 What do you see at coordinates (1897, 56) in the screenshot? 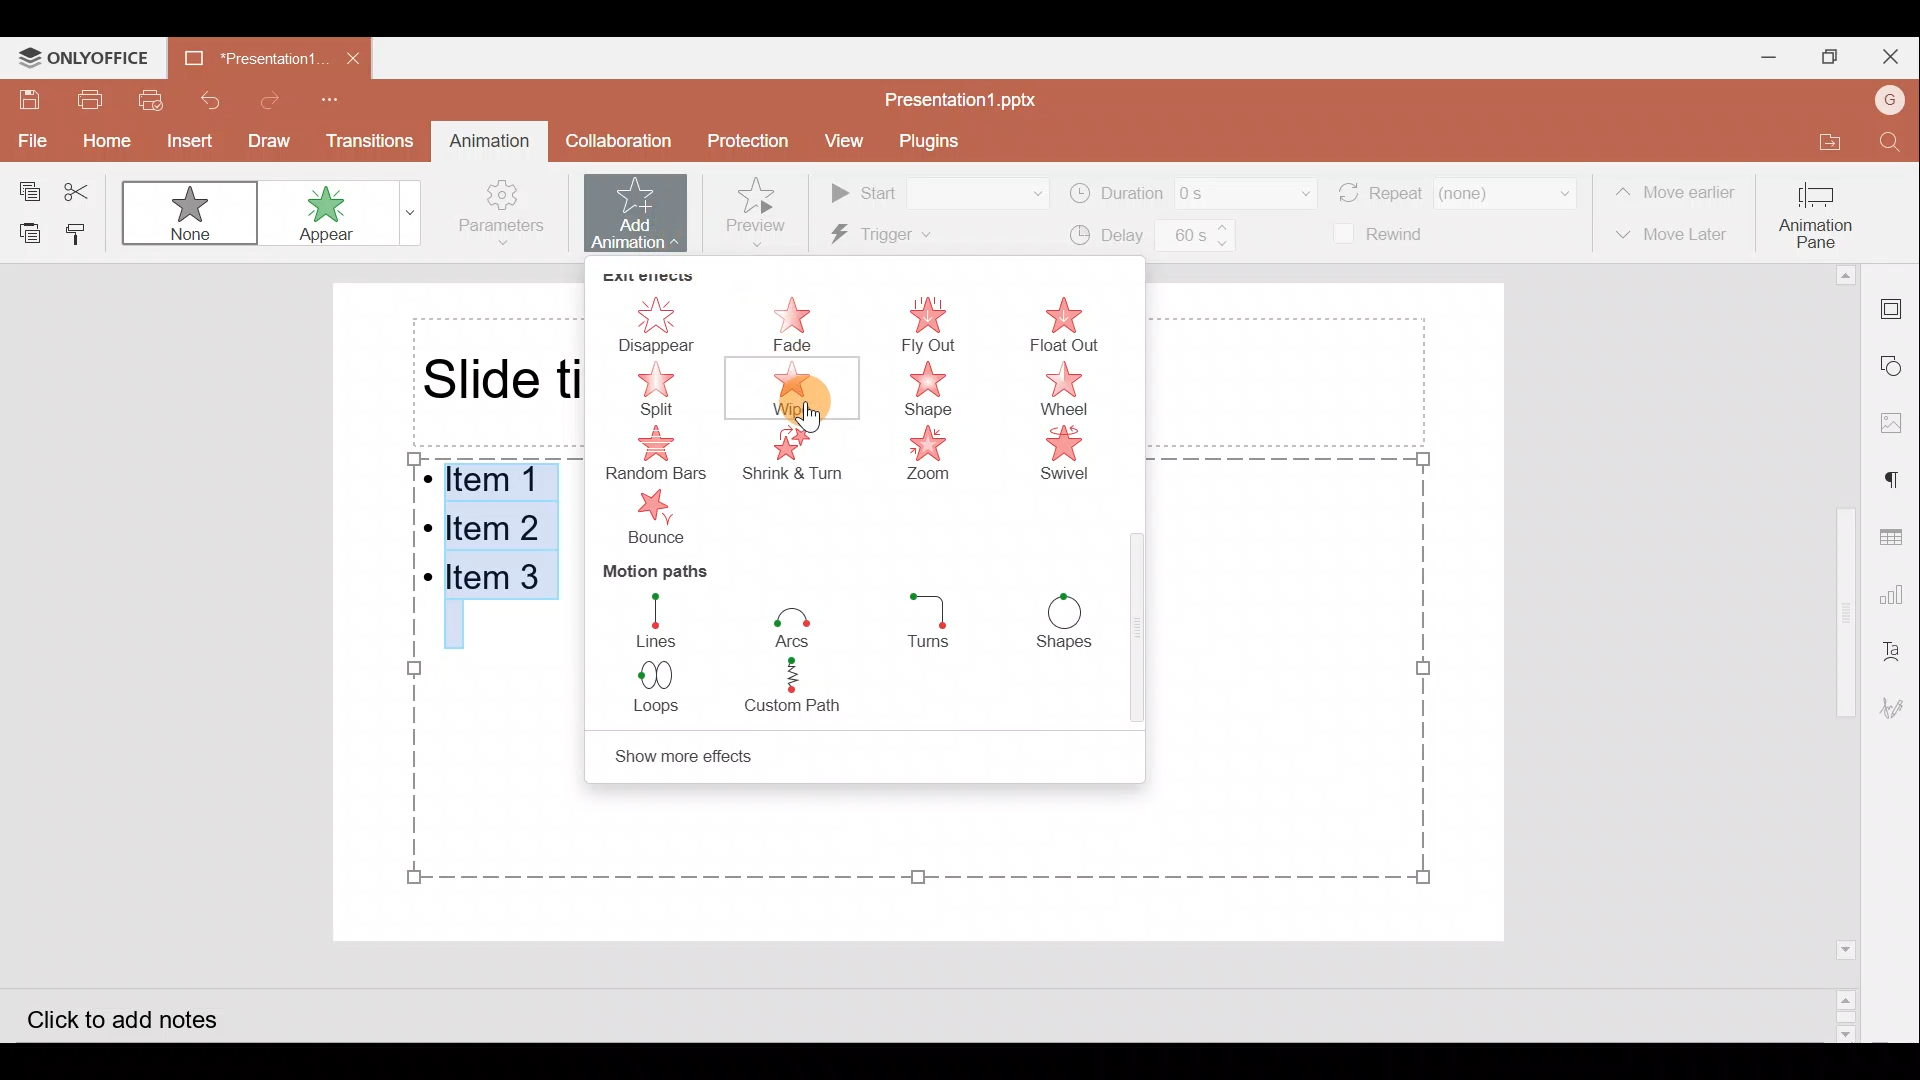
I see `Close` at bounding box center [1897, 56].